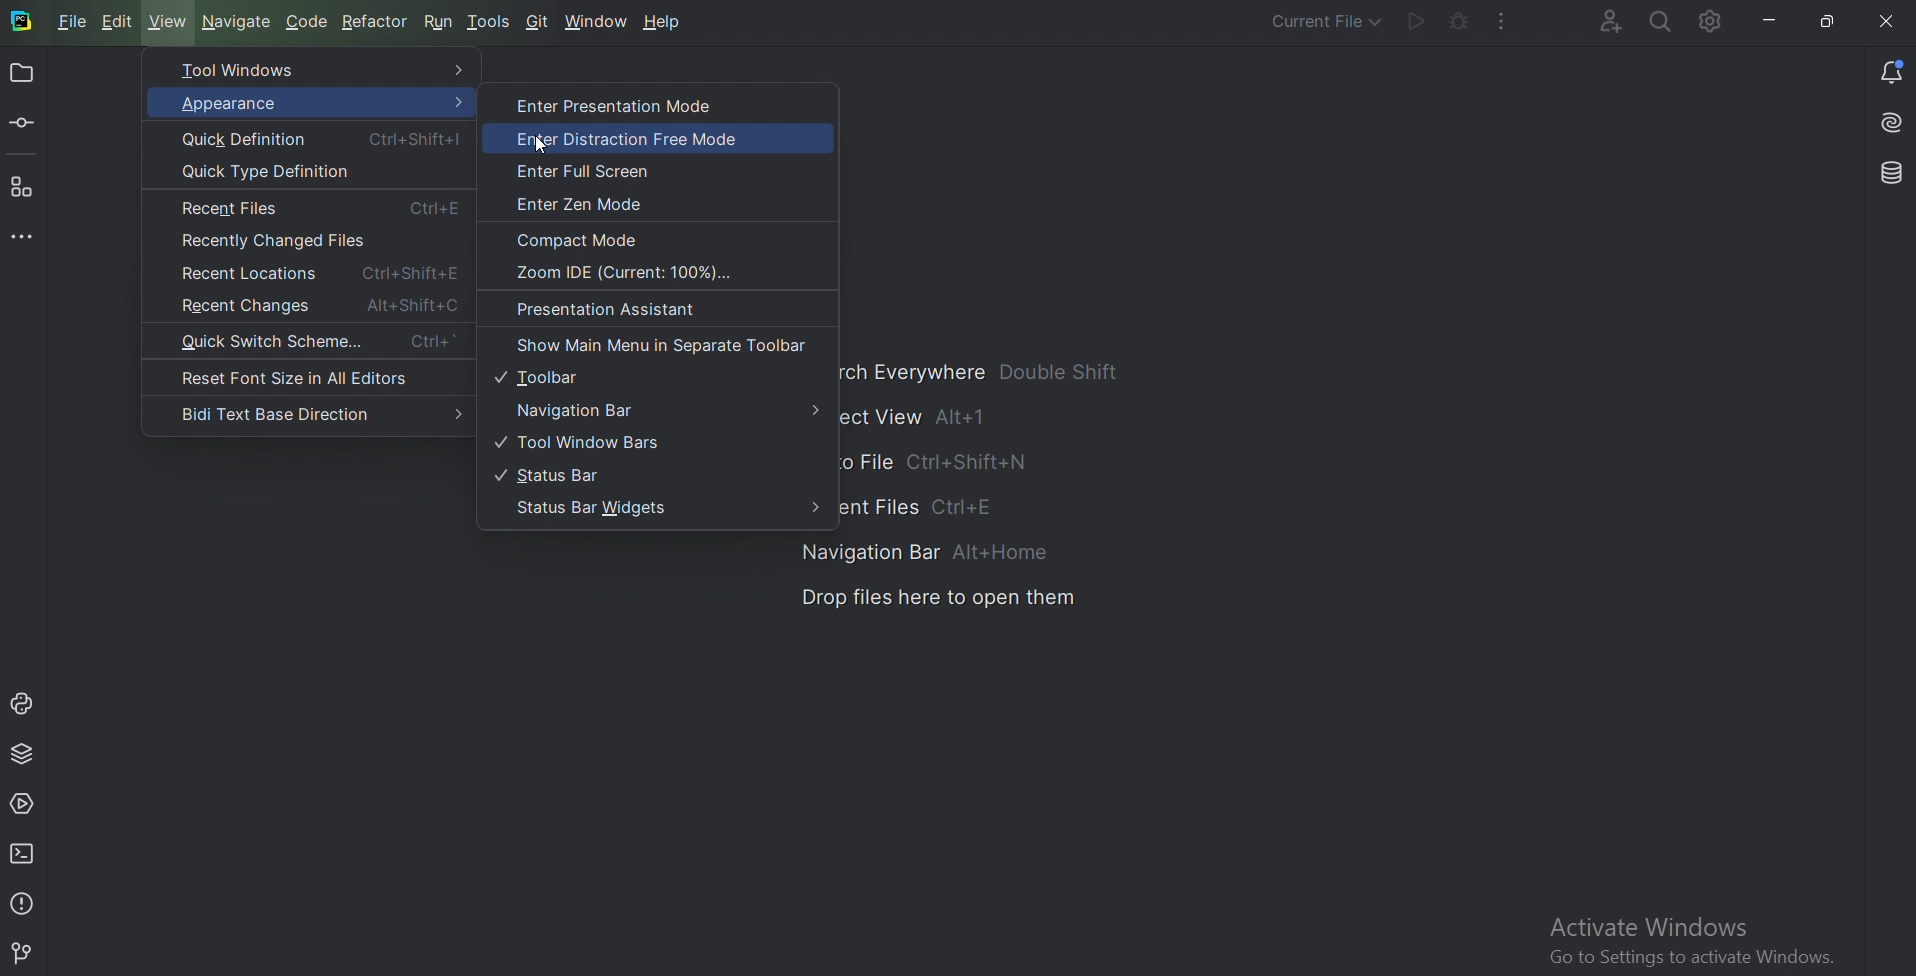 This screenshot has width=1916, height=976. What do you see at coordinates (598, 20) in the screenshot?
I see `Window` at bounding box center [598, 20].